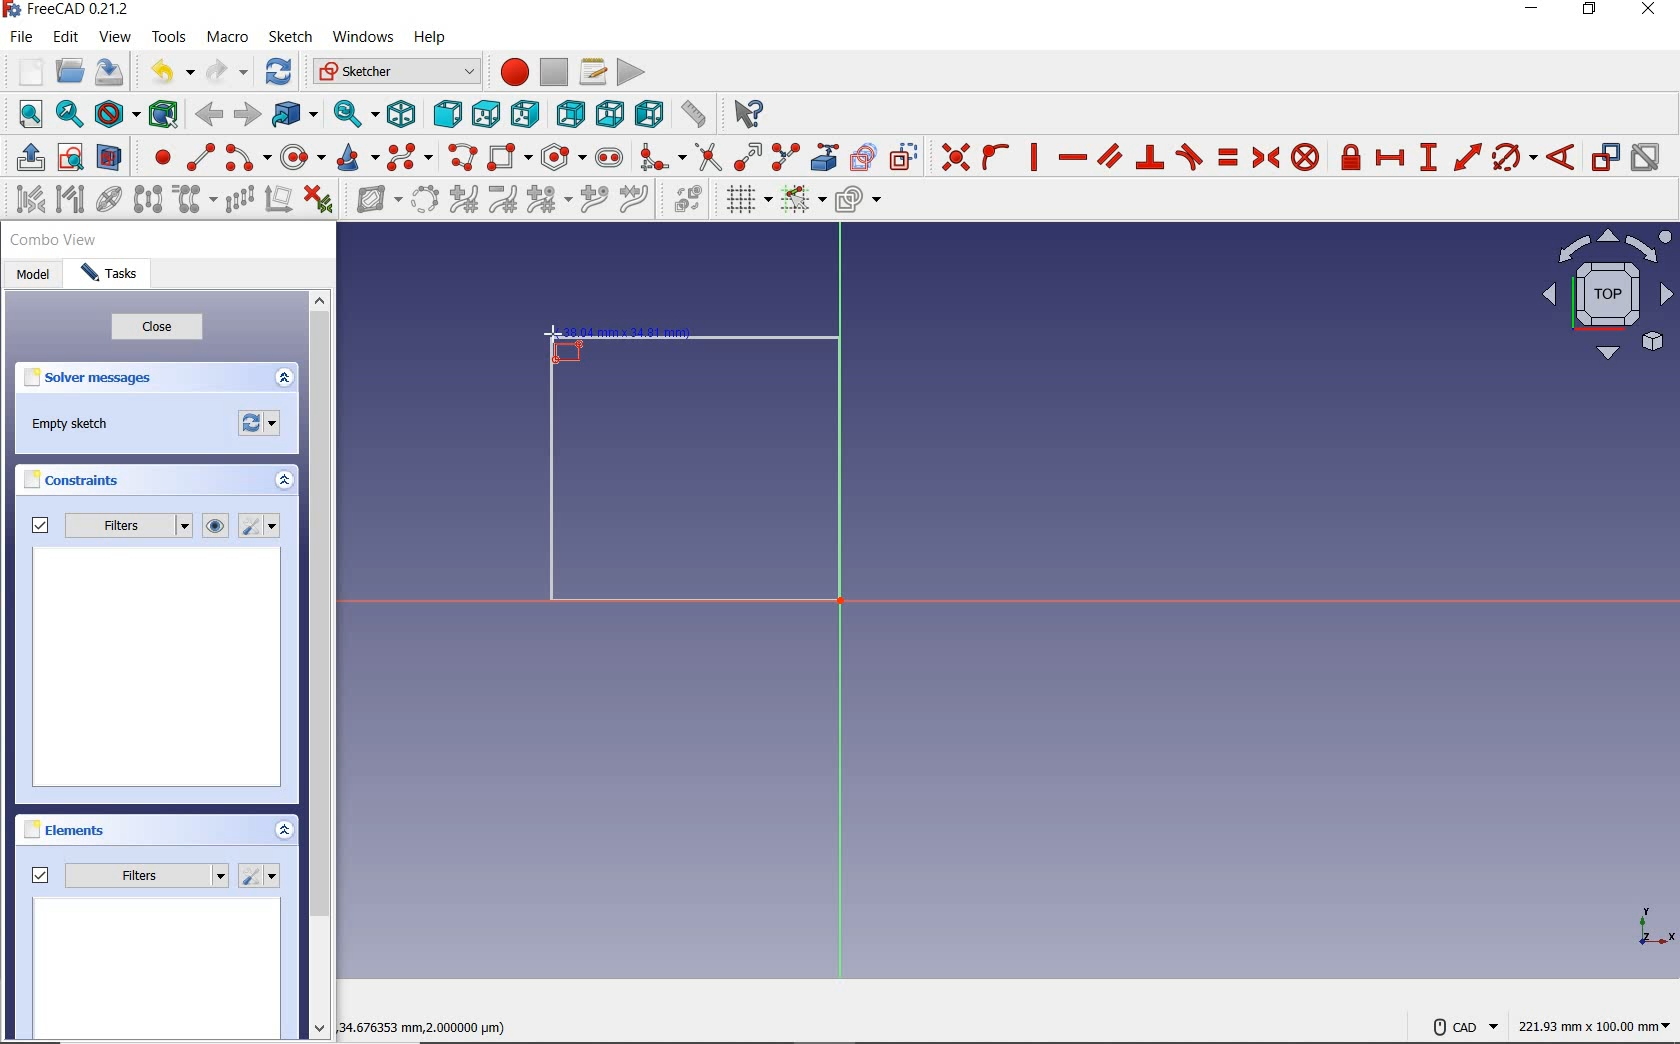  What do you see at coordinates (695, 476) in the screenshot?
I see `sketch in progress` at bounding box center [695, 476].